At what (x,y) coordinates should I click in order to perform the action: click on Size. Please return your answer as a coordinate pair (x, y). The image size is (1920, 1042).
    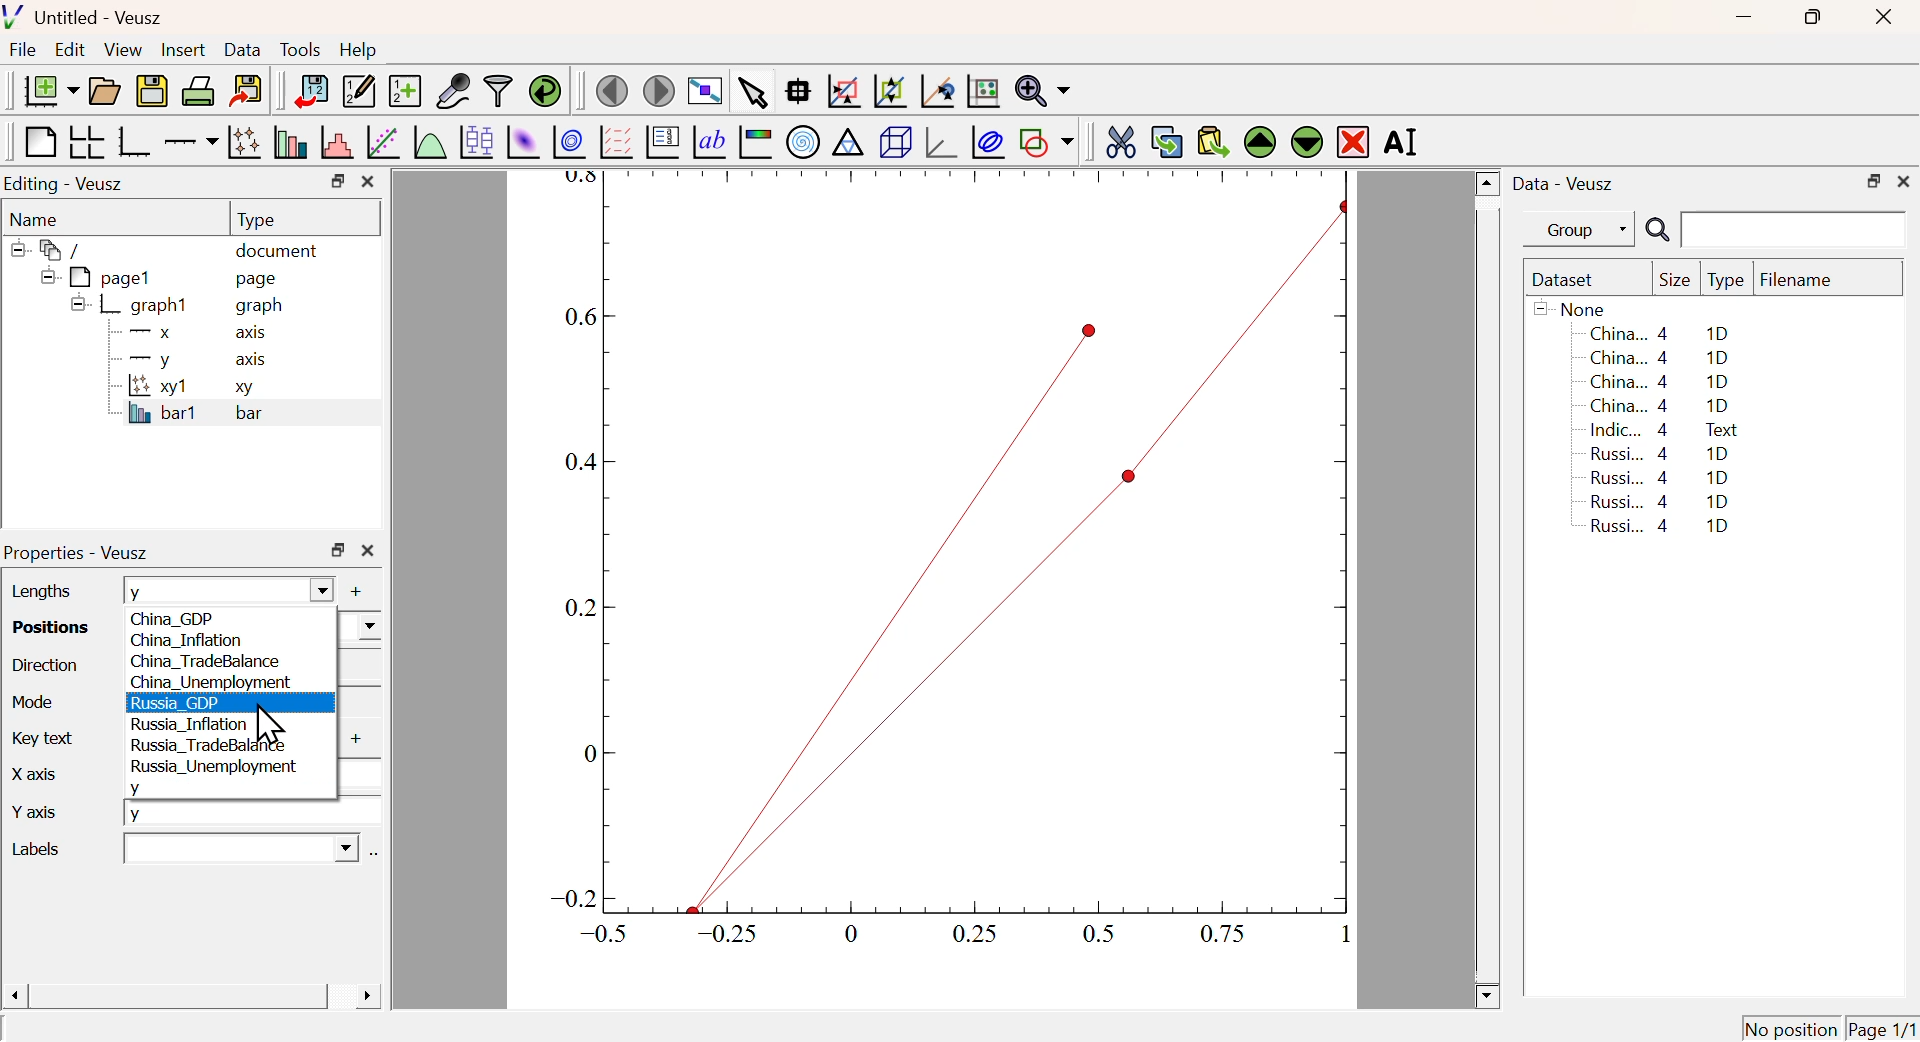
    Looking at the image, I should click on (1675, 281).